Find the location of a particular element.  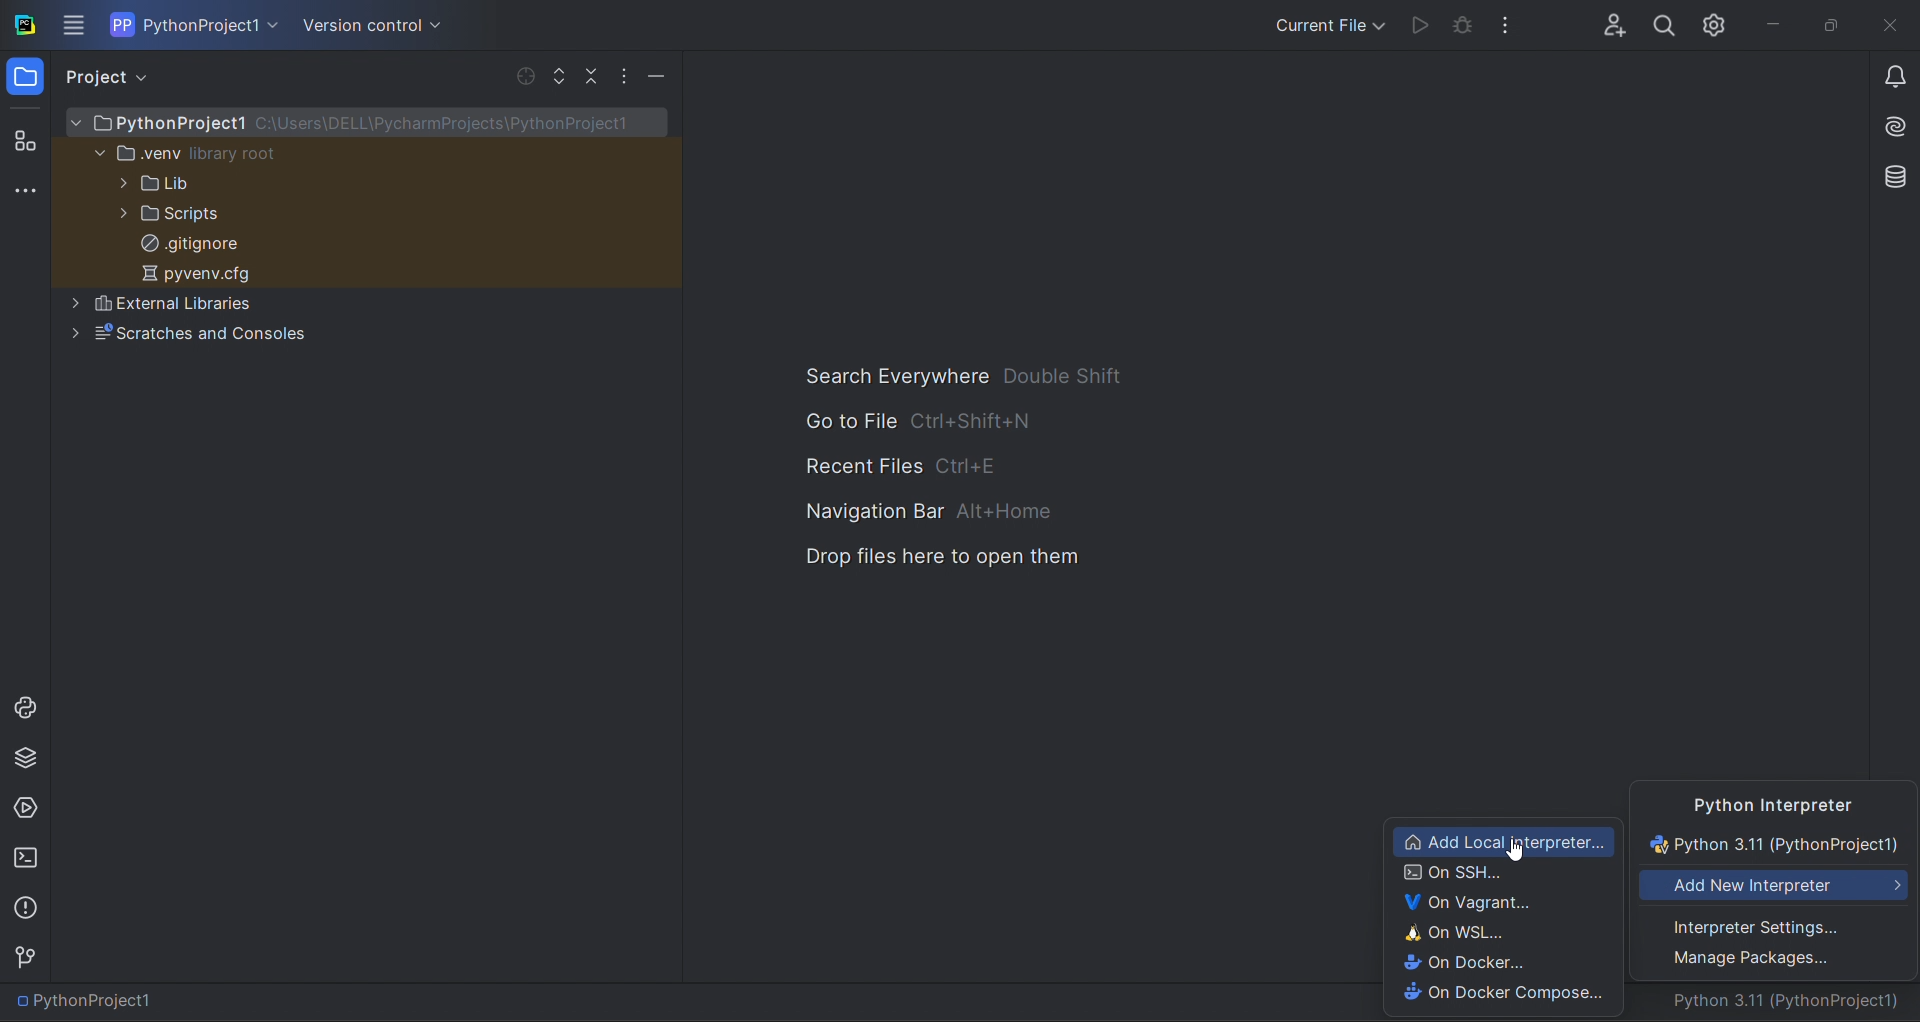

interpreter is located at coordinates (1792, 1005).